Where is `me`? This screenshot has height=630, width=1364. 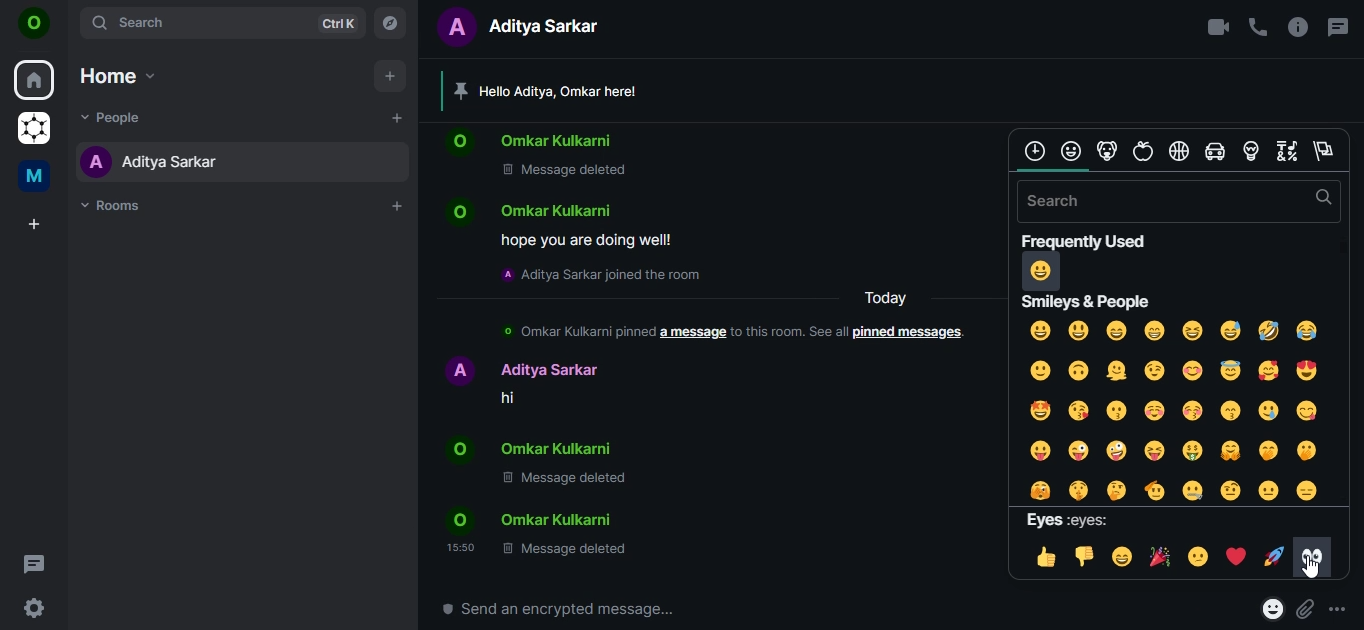
me is located at coordinates (32, 176).